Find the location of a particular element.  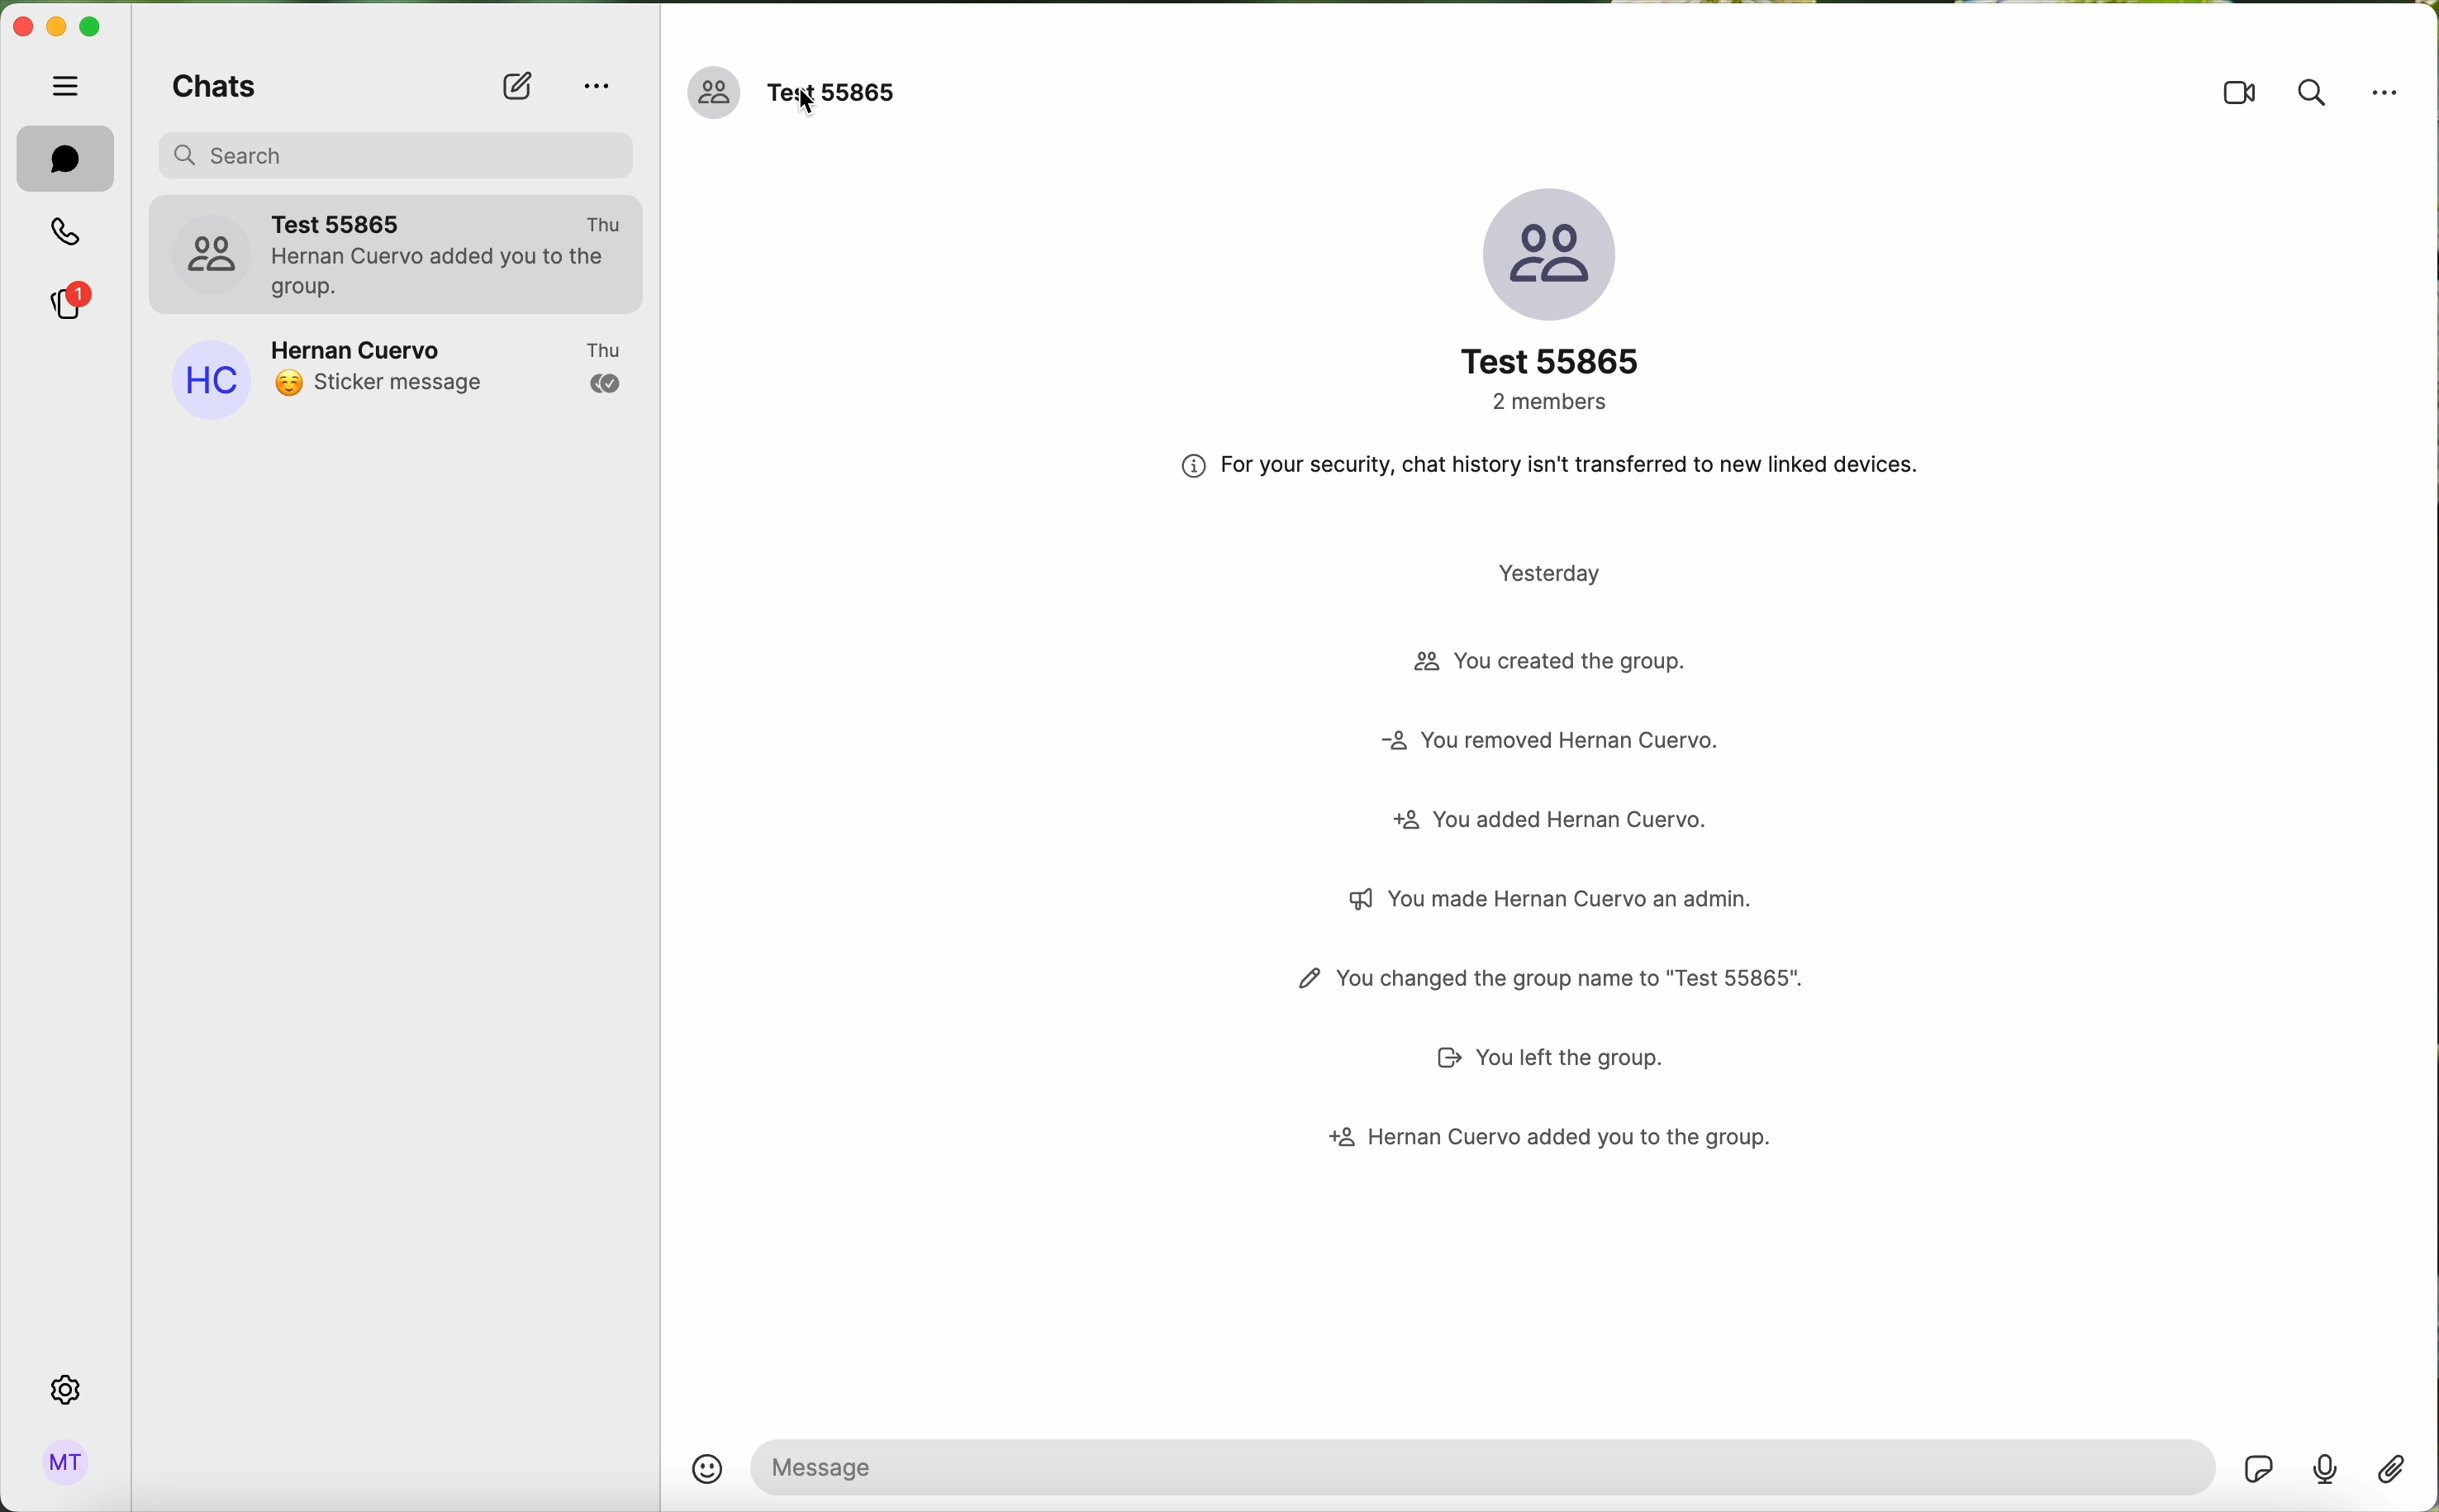

voice record is located at coordinates (2325, 1468).